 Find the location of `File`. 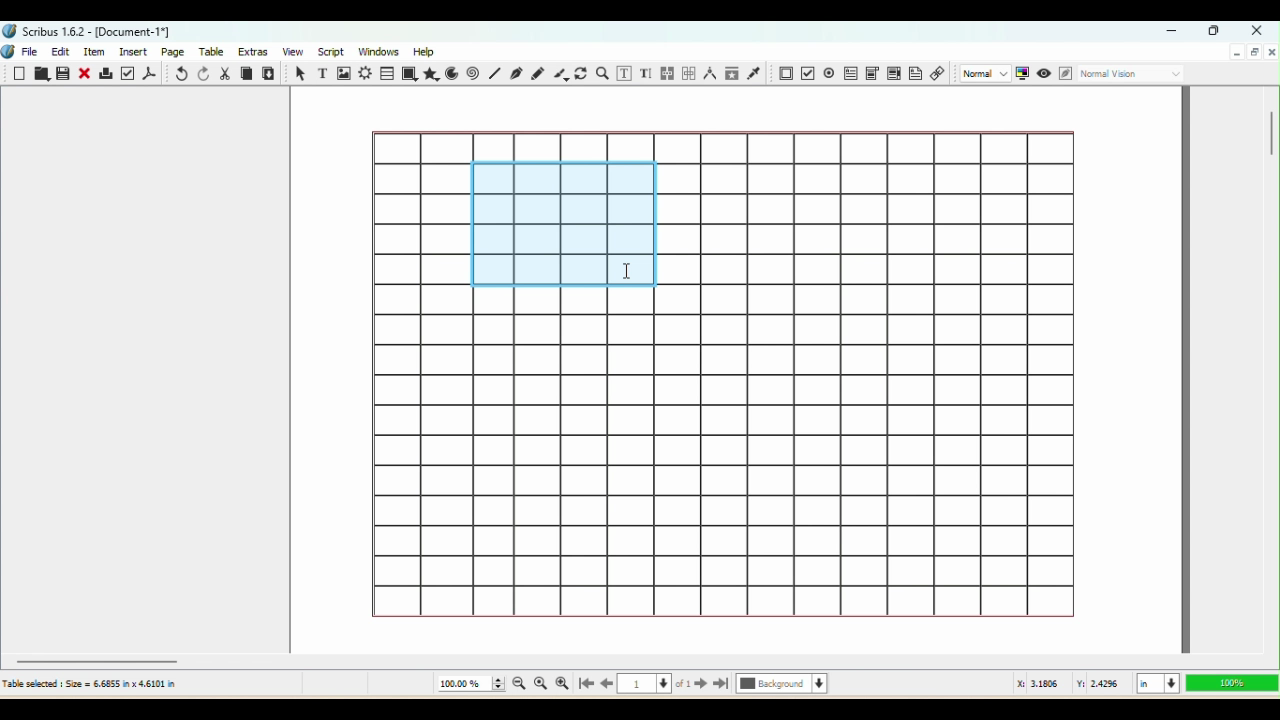

File is located at coordinates (33, 50).